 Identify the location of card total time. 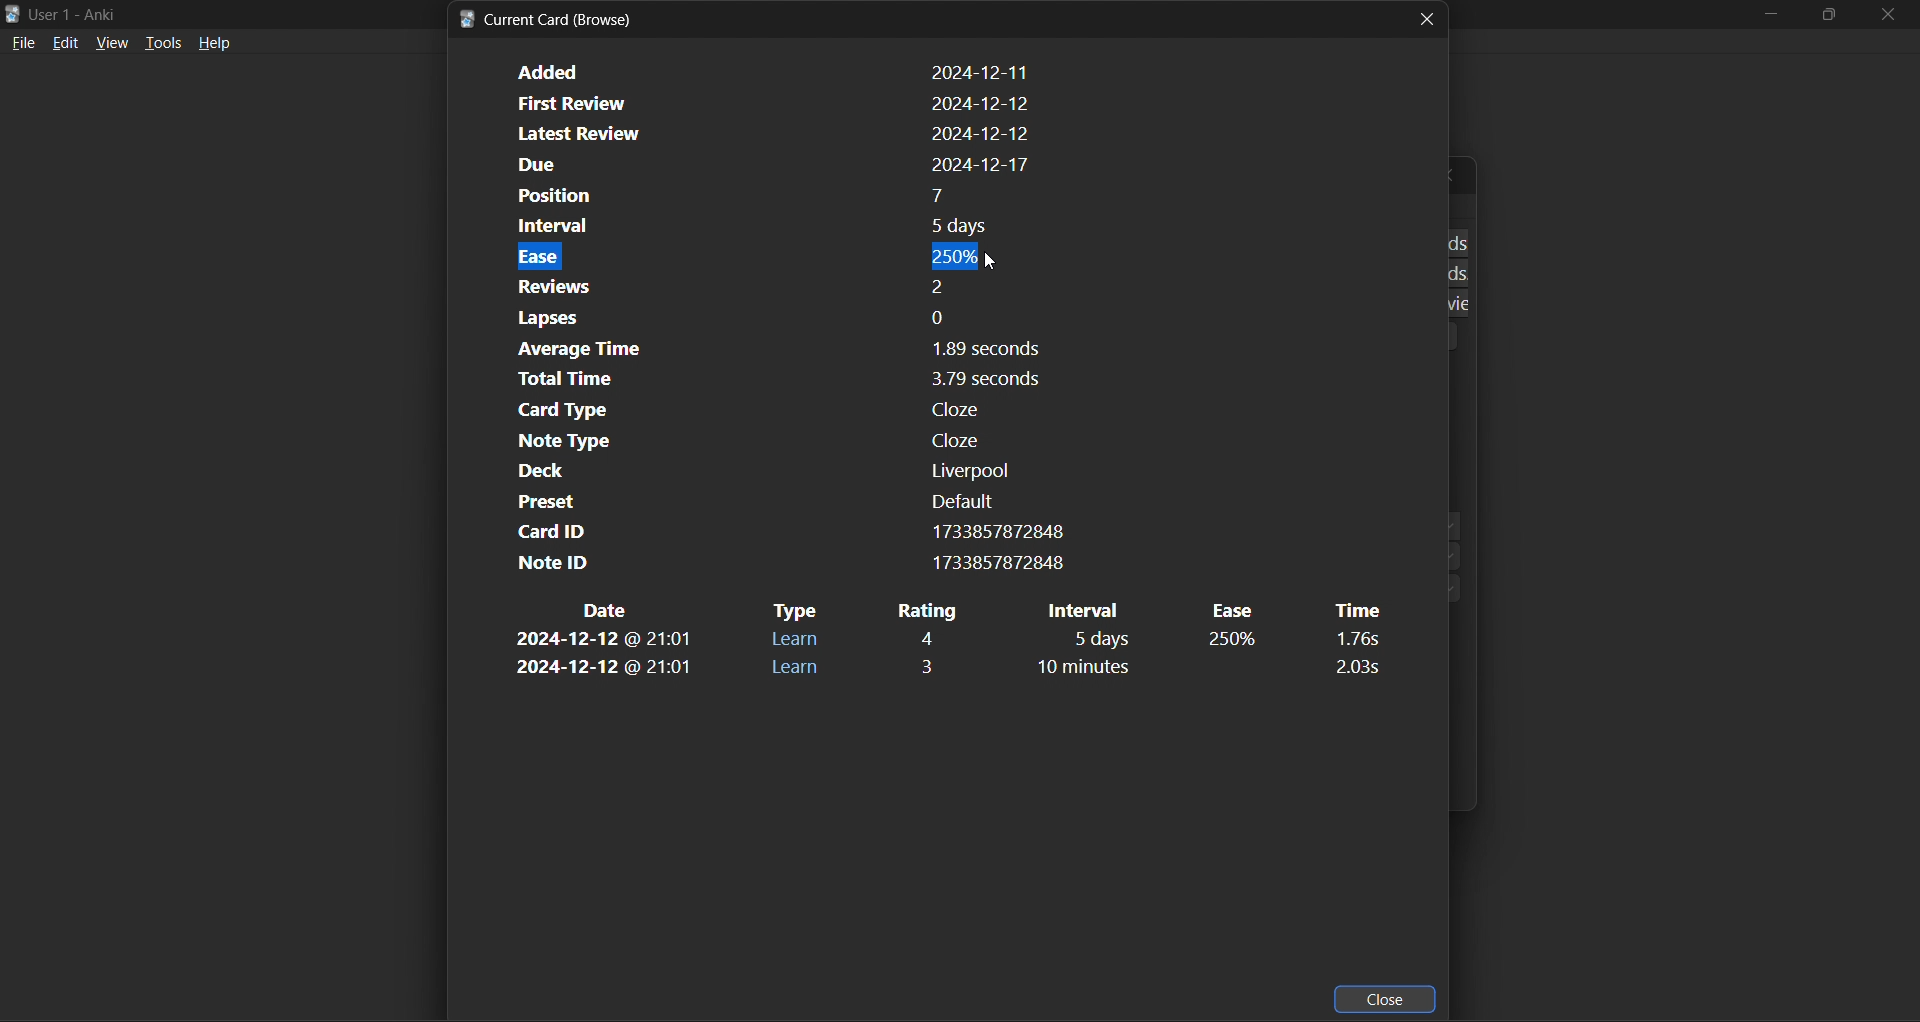
(762, 380).